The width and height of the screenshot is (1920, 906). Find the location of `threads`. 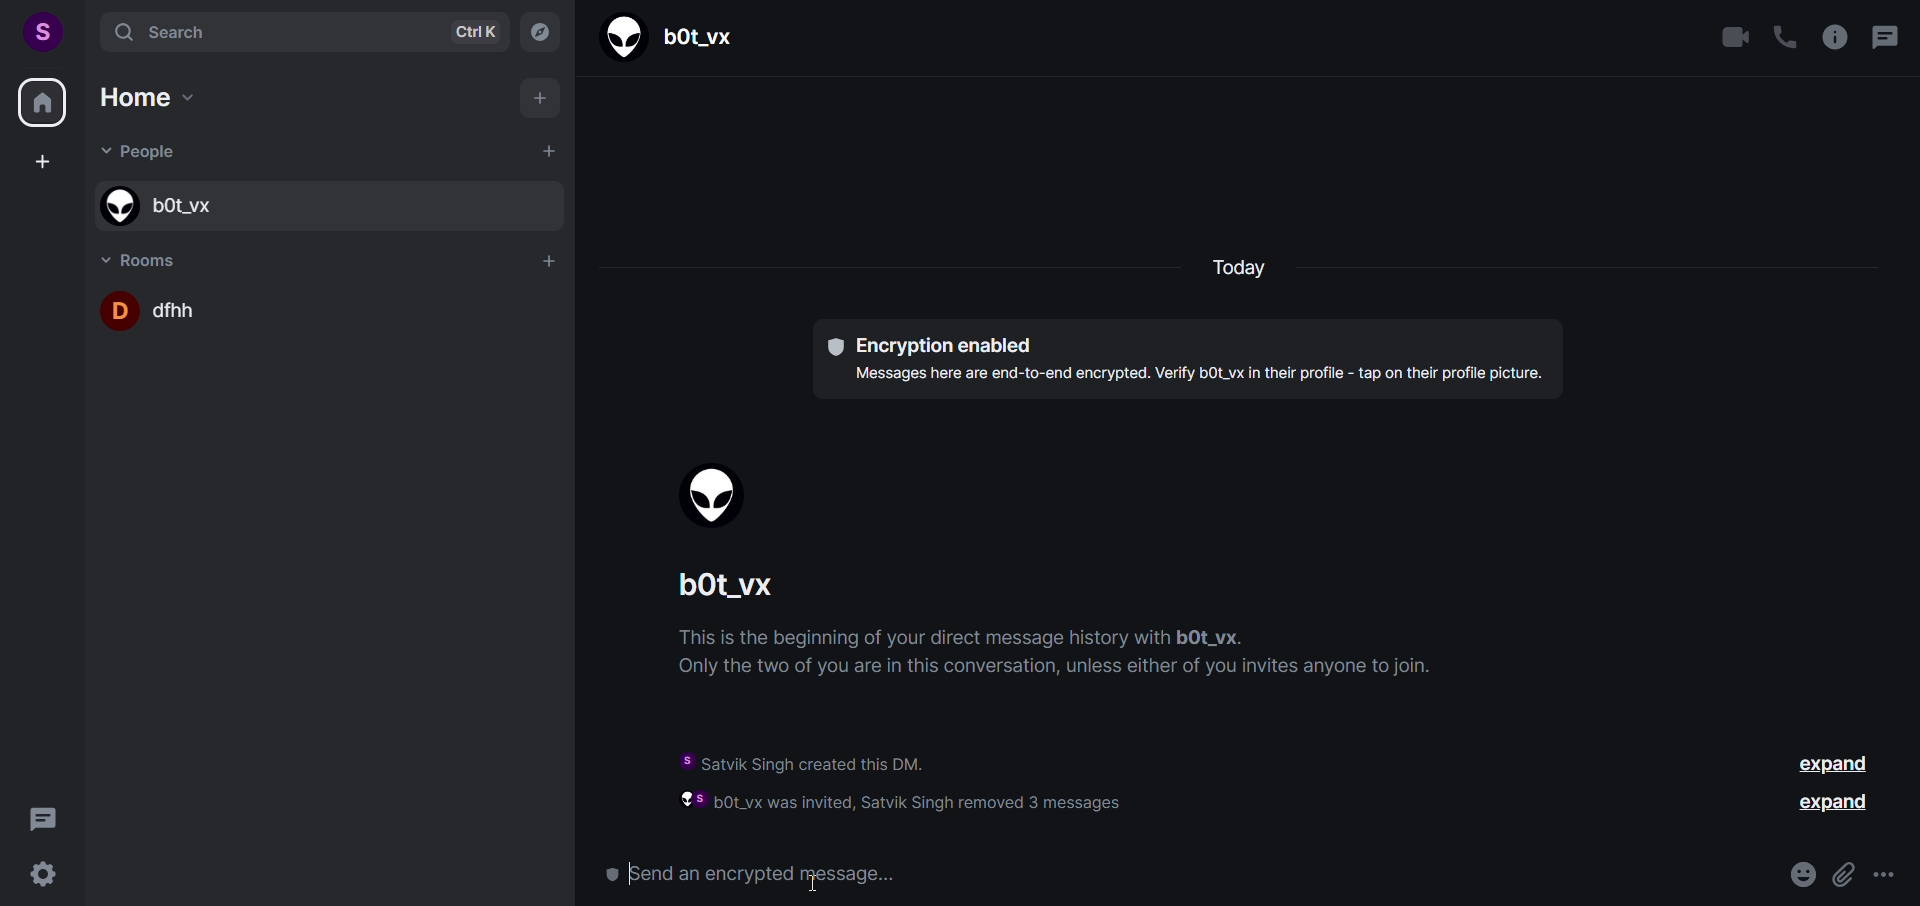

threads is located at coordinates (1883, 40).